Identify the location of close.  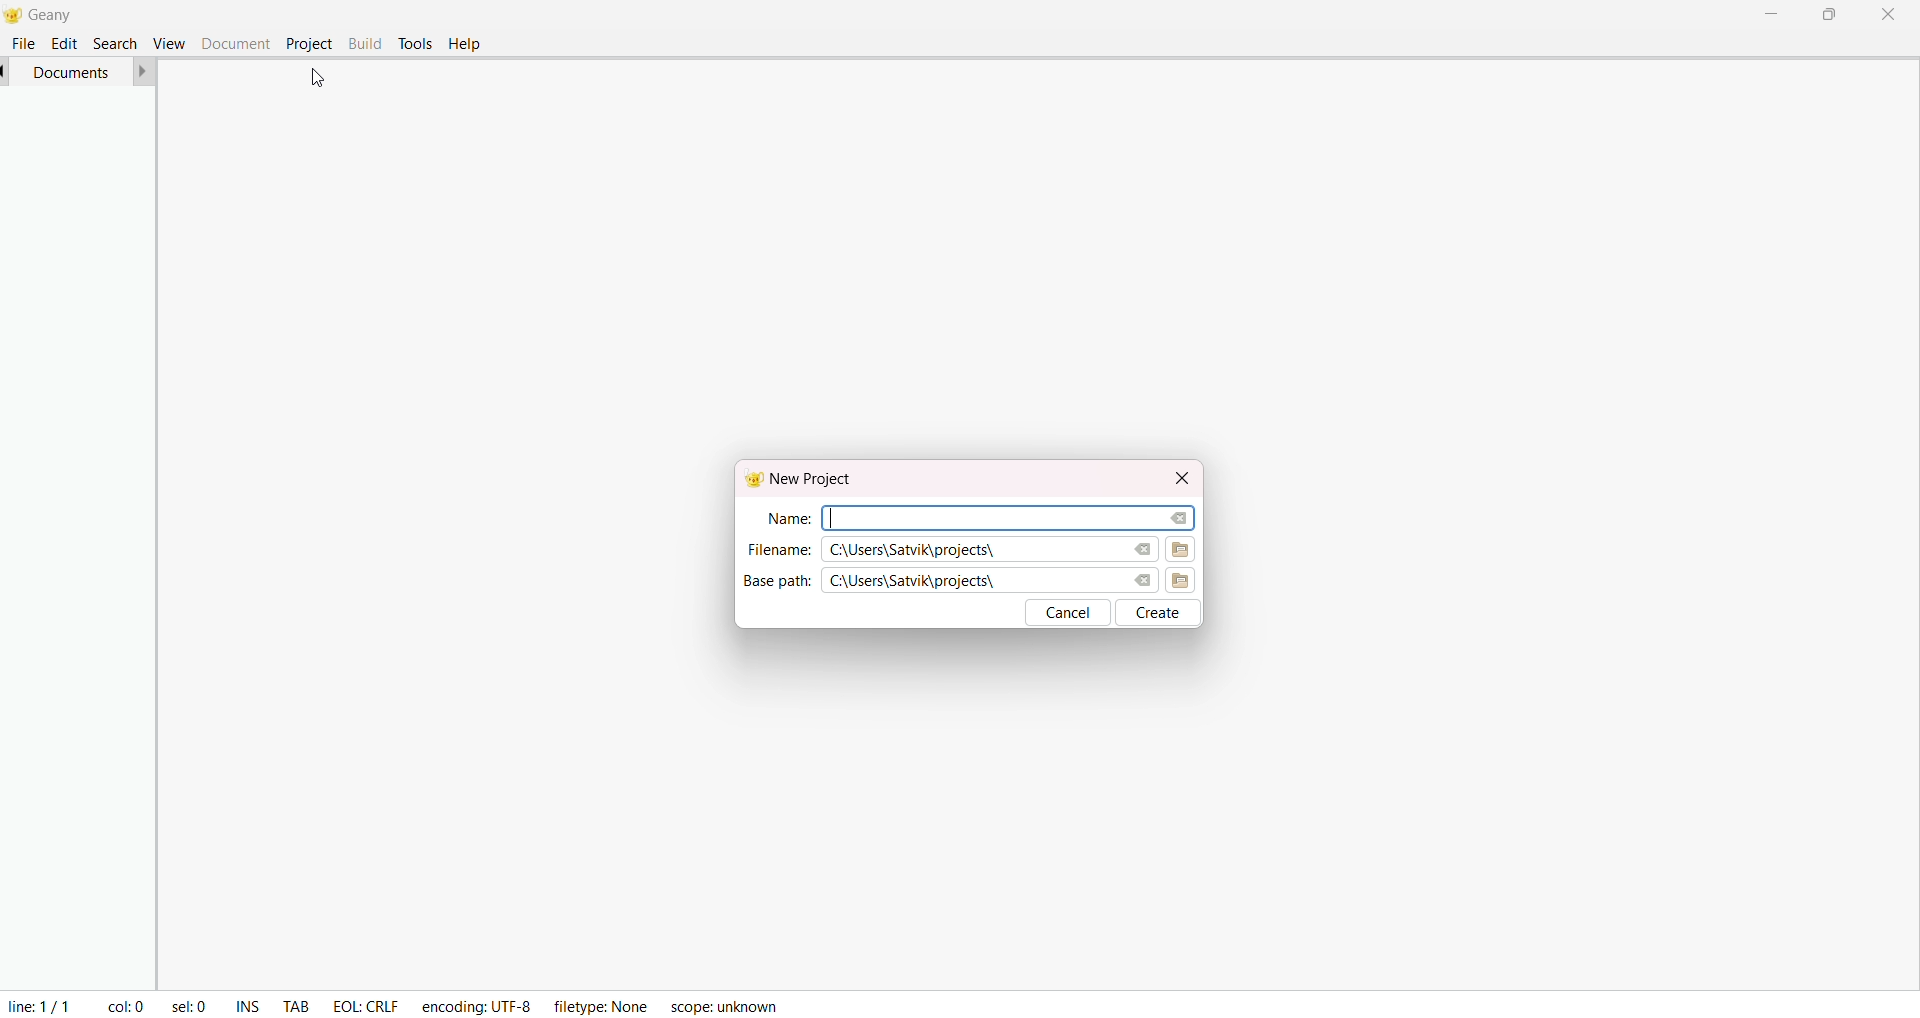
(1175, 475).